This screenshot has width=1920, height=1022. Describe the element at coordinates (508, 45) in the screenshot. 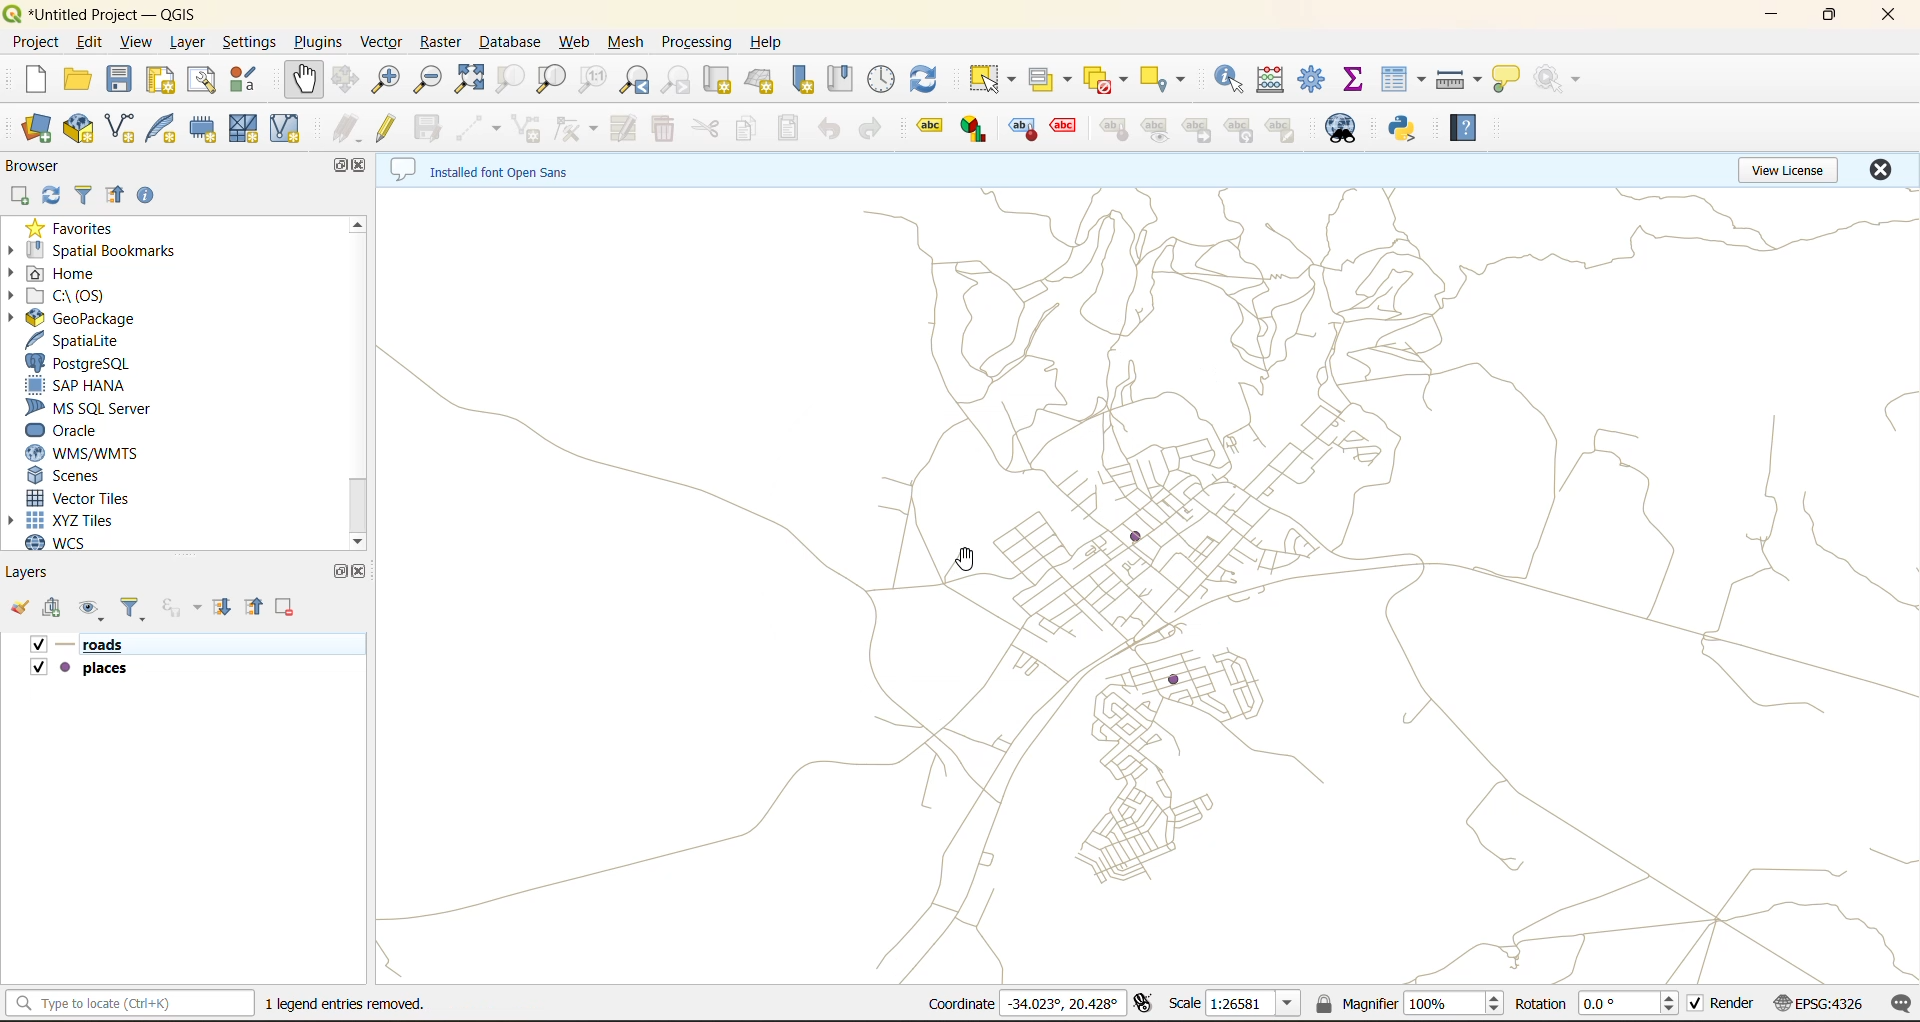

I see `database` at that location.